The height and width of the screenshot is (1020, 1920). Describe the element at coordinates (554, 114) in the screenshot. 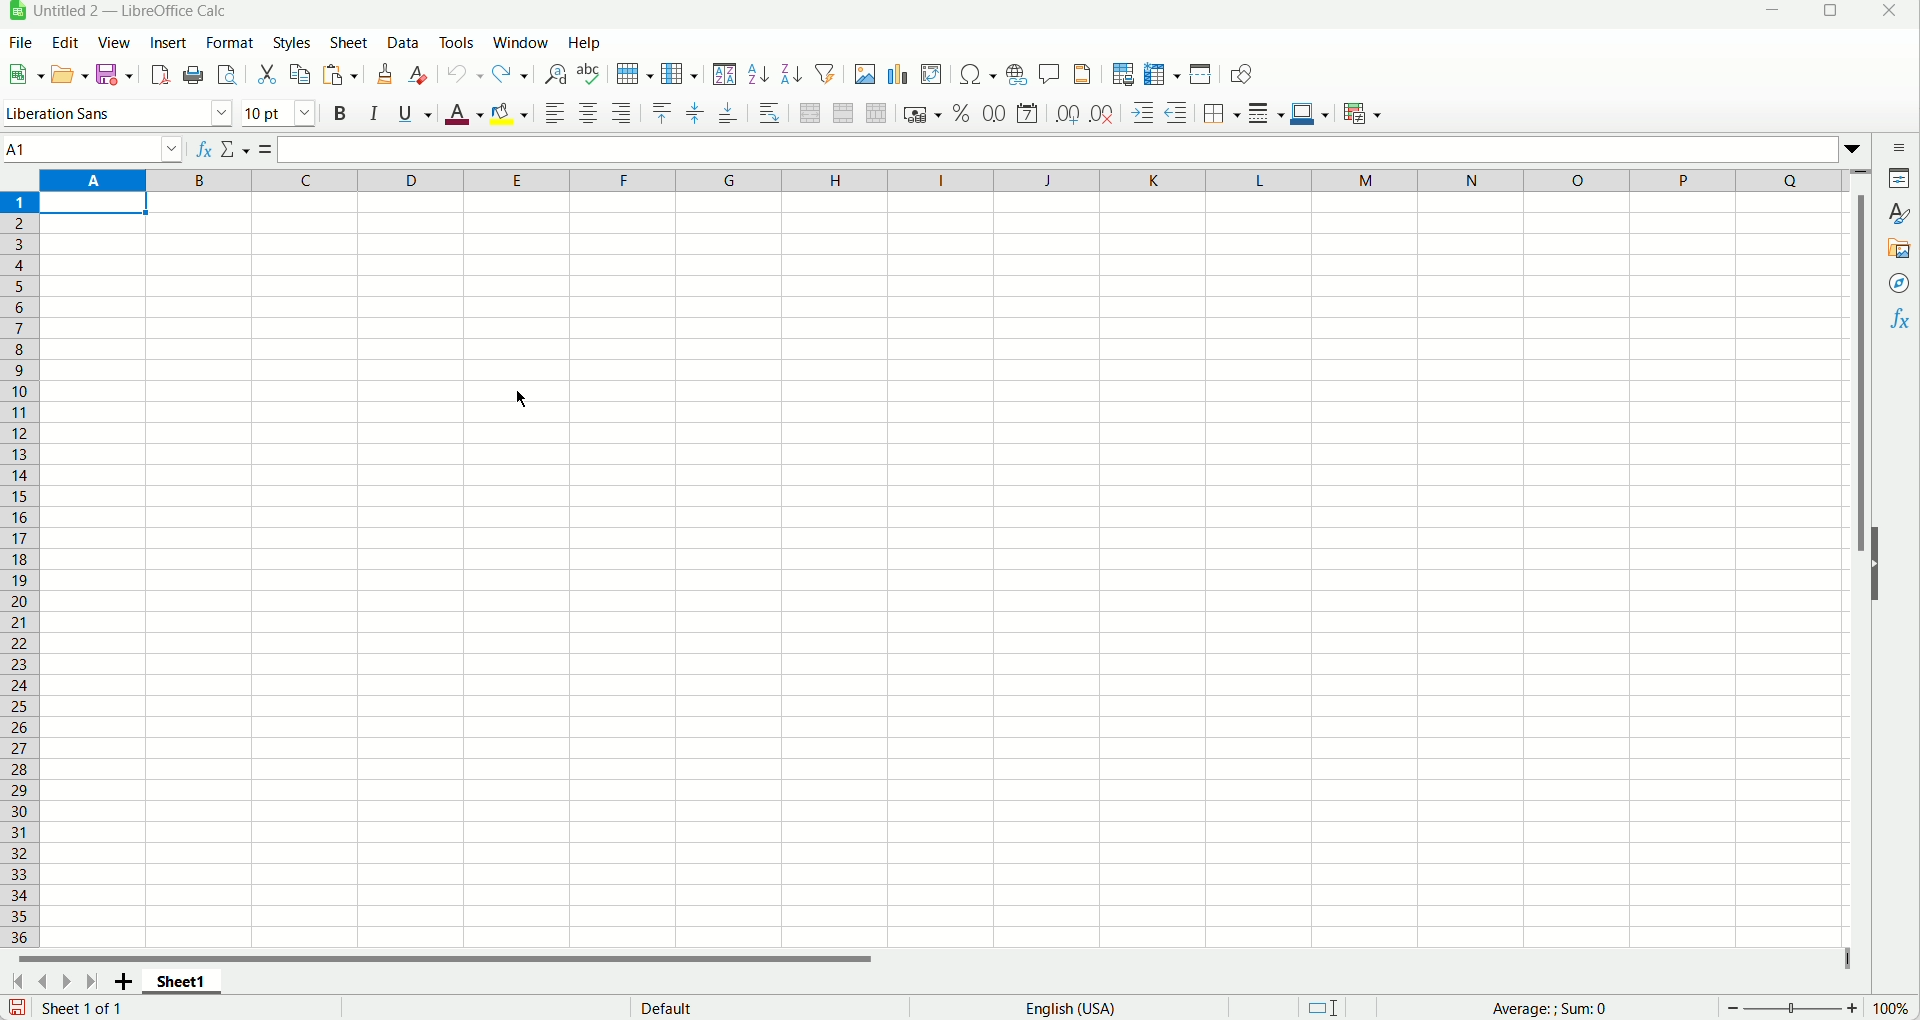

I see `Align left` at that location.